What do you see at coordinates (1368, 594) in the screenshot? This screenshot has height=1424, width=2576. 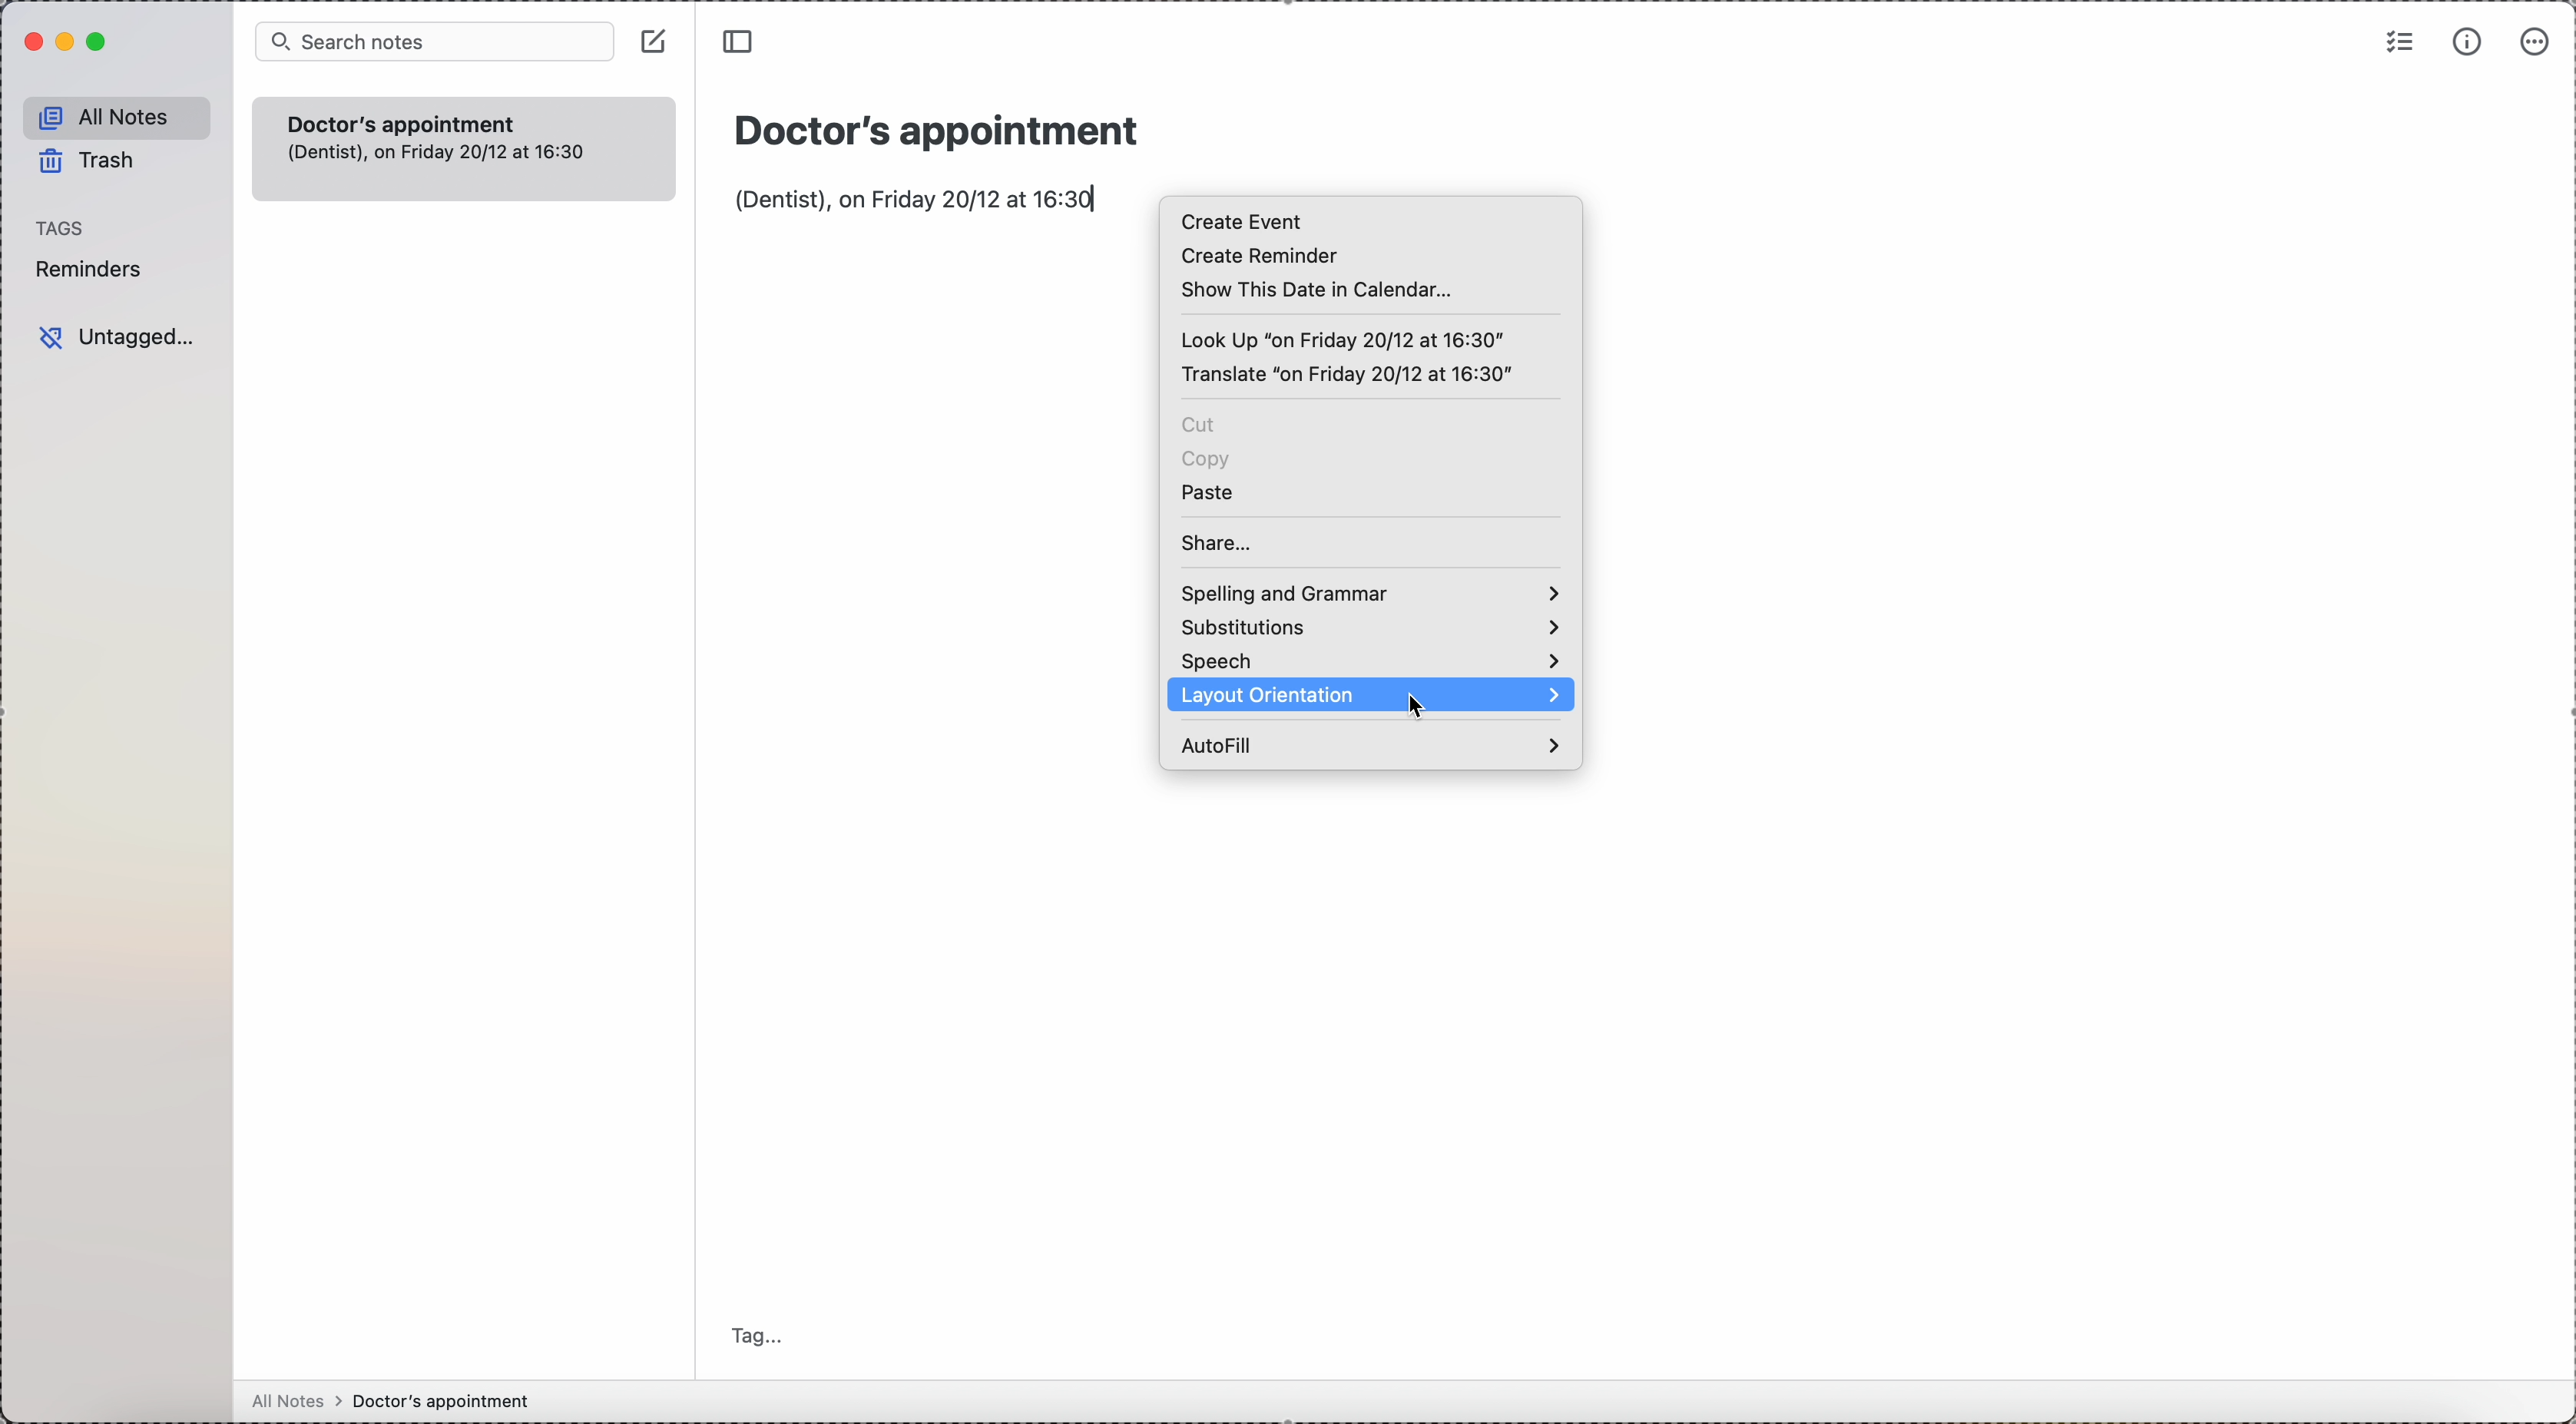 I see `spelling and grammar` at bounding box center [1368, 594].